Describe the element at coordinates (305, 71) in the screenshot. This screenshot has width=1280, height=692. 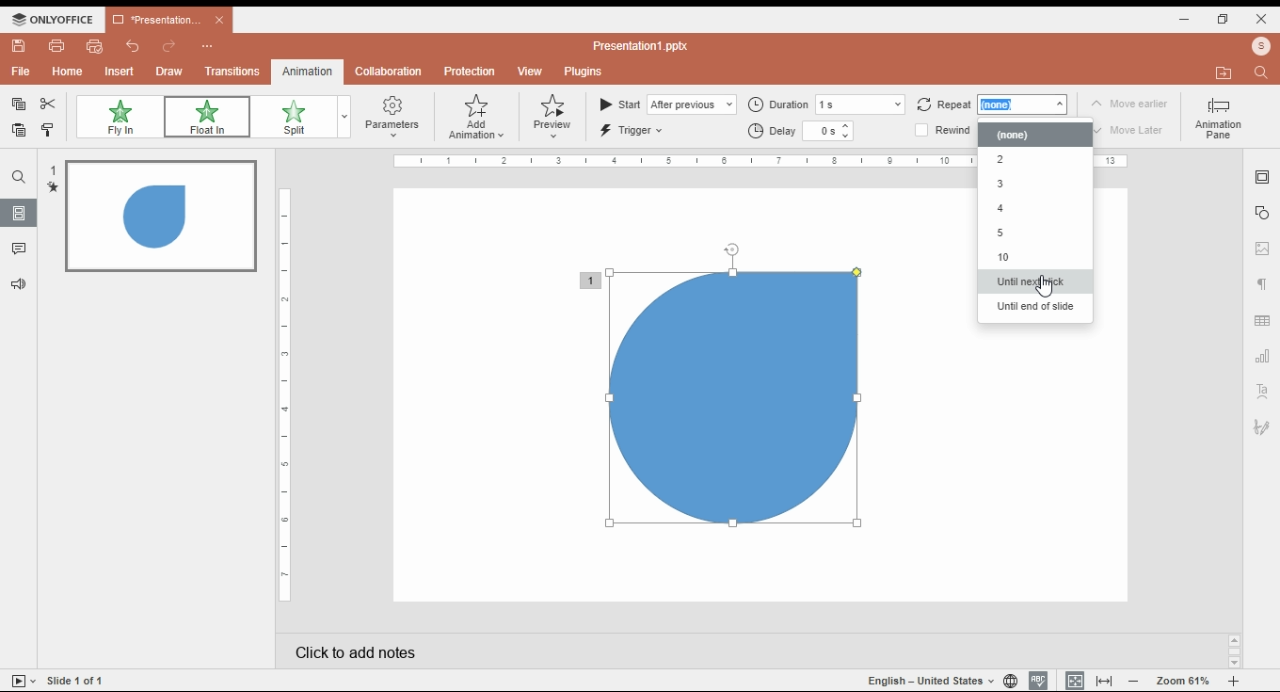
I see `animation` at that location.